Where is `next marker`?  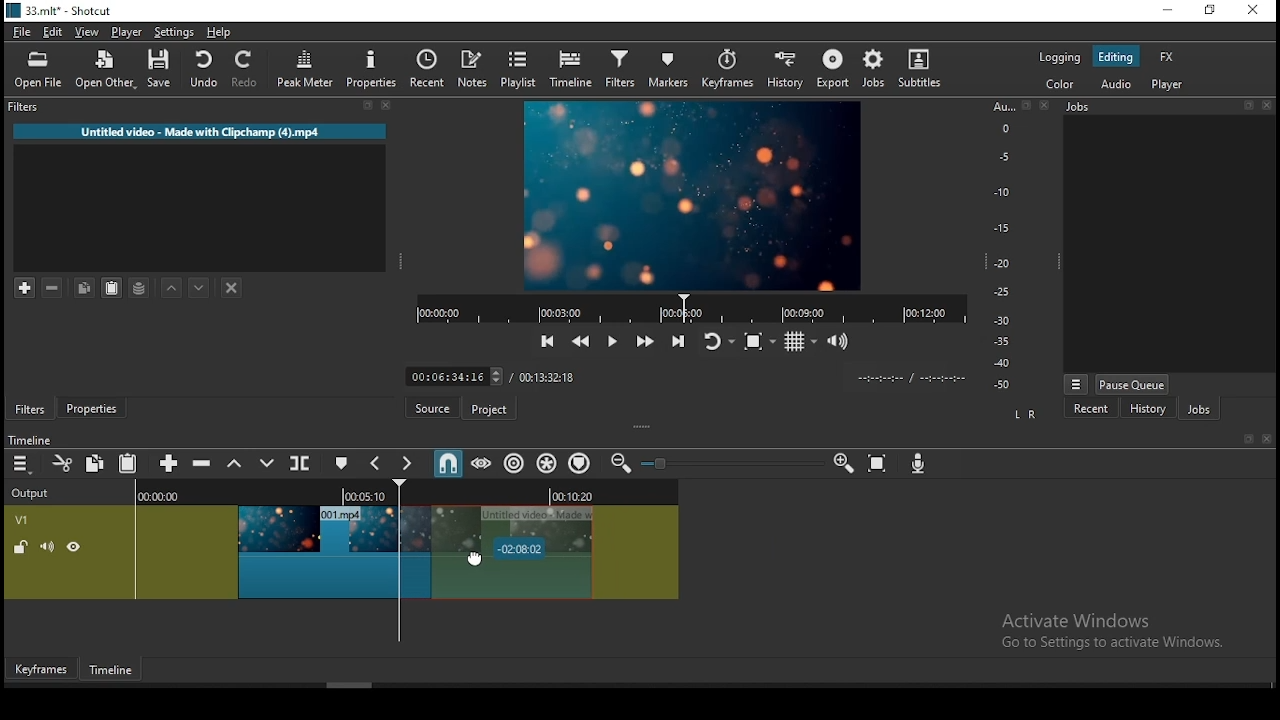 next marker is located at coordinates (408, 464).